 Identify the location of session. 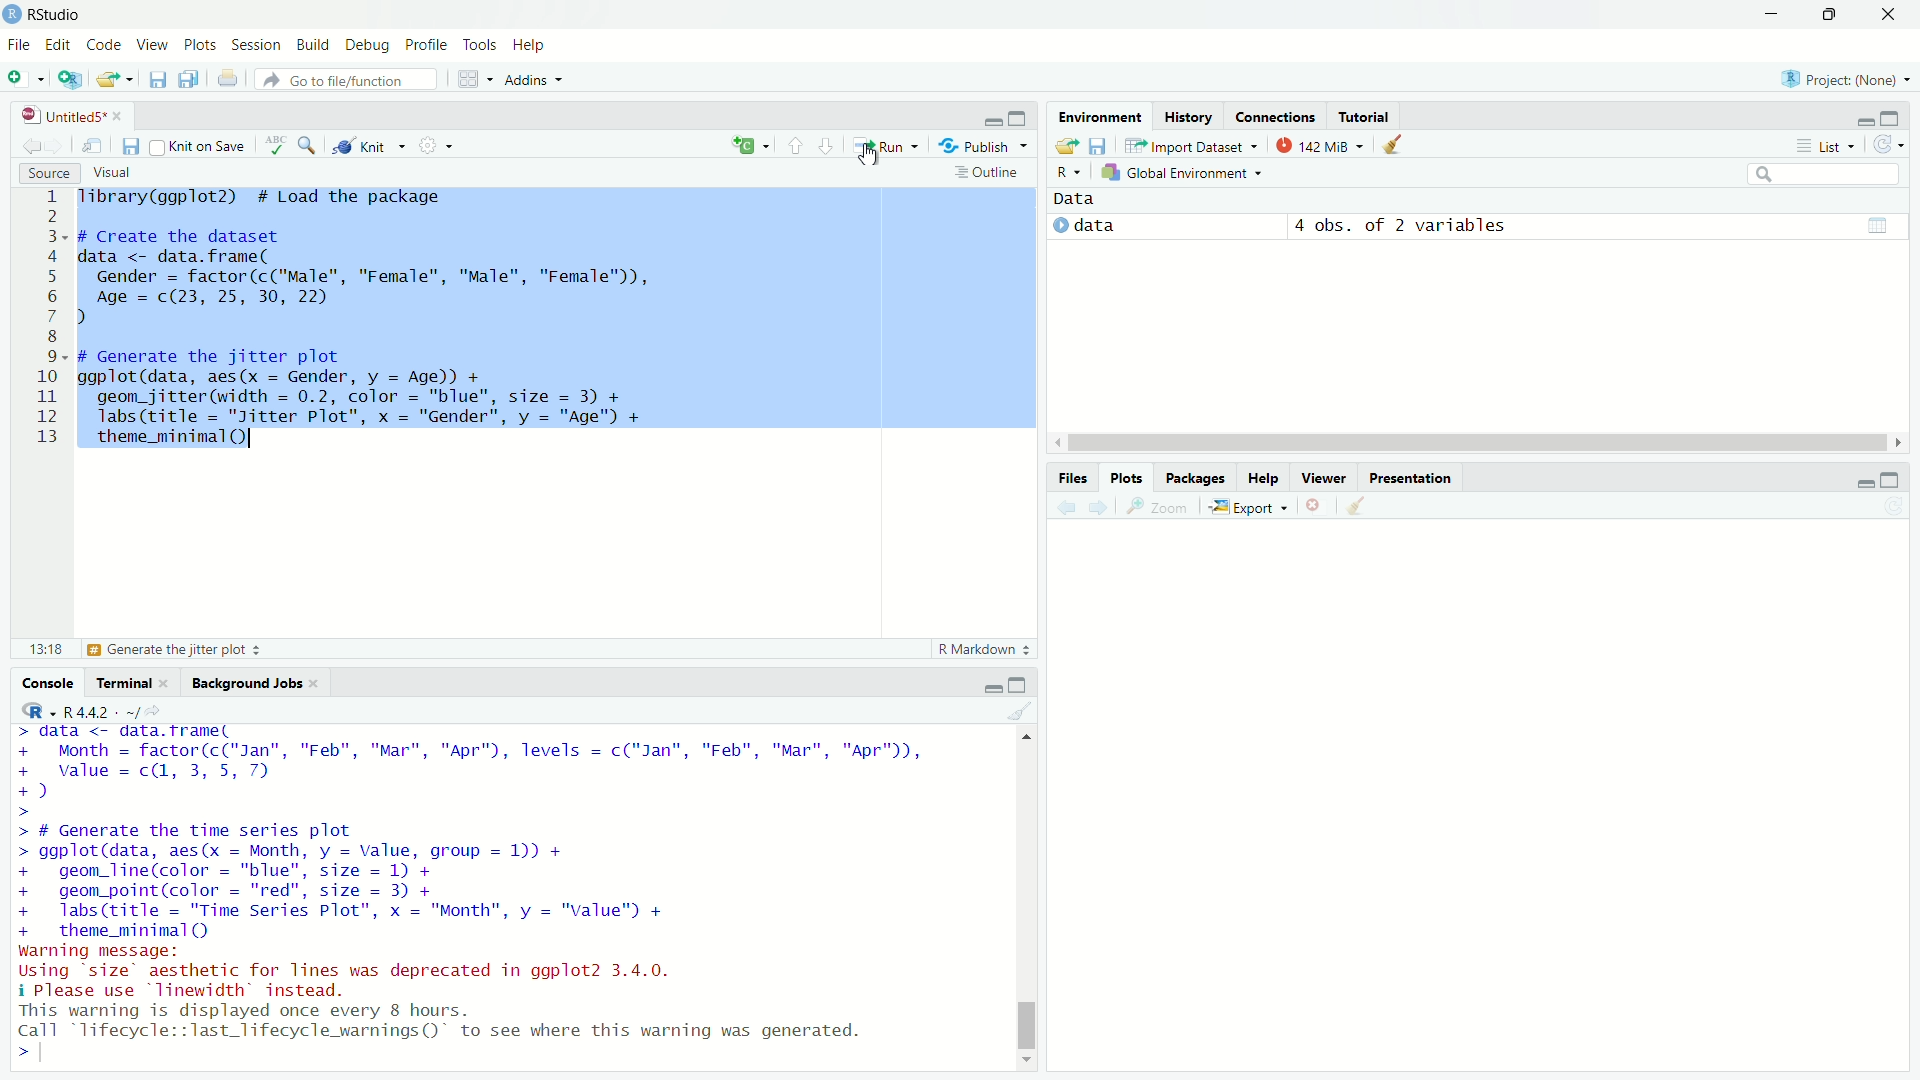
(254, 43).